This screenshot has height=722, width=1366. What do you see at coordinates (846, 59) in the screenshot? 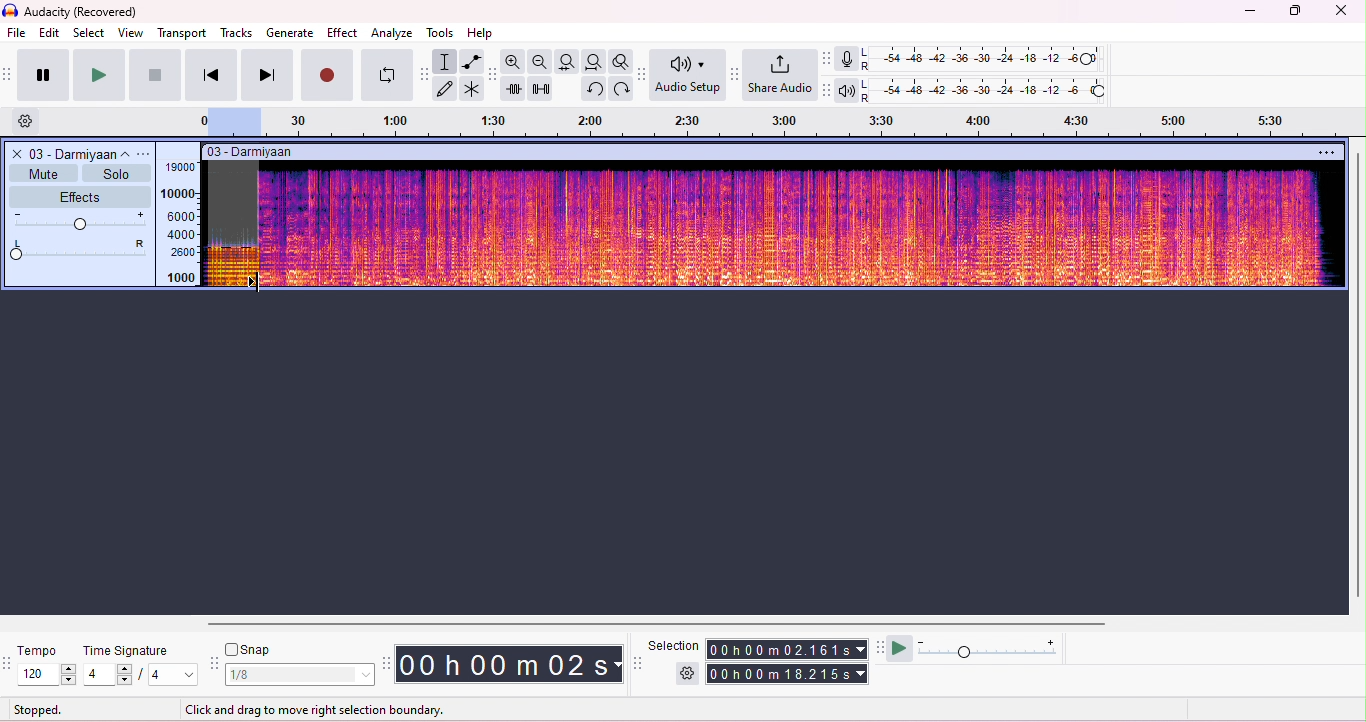
I see `record meter ` at bounding box center [846, 59].